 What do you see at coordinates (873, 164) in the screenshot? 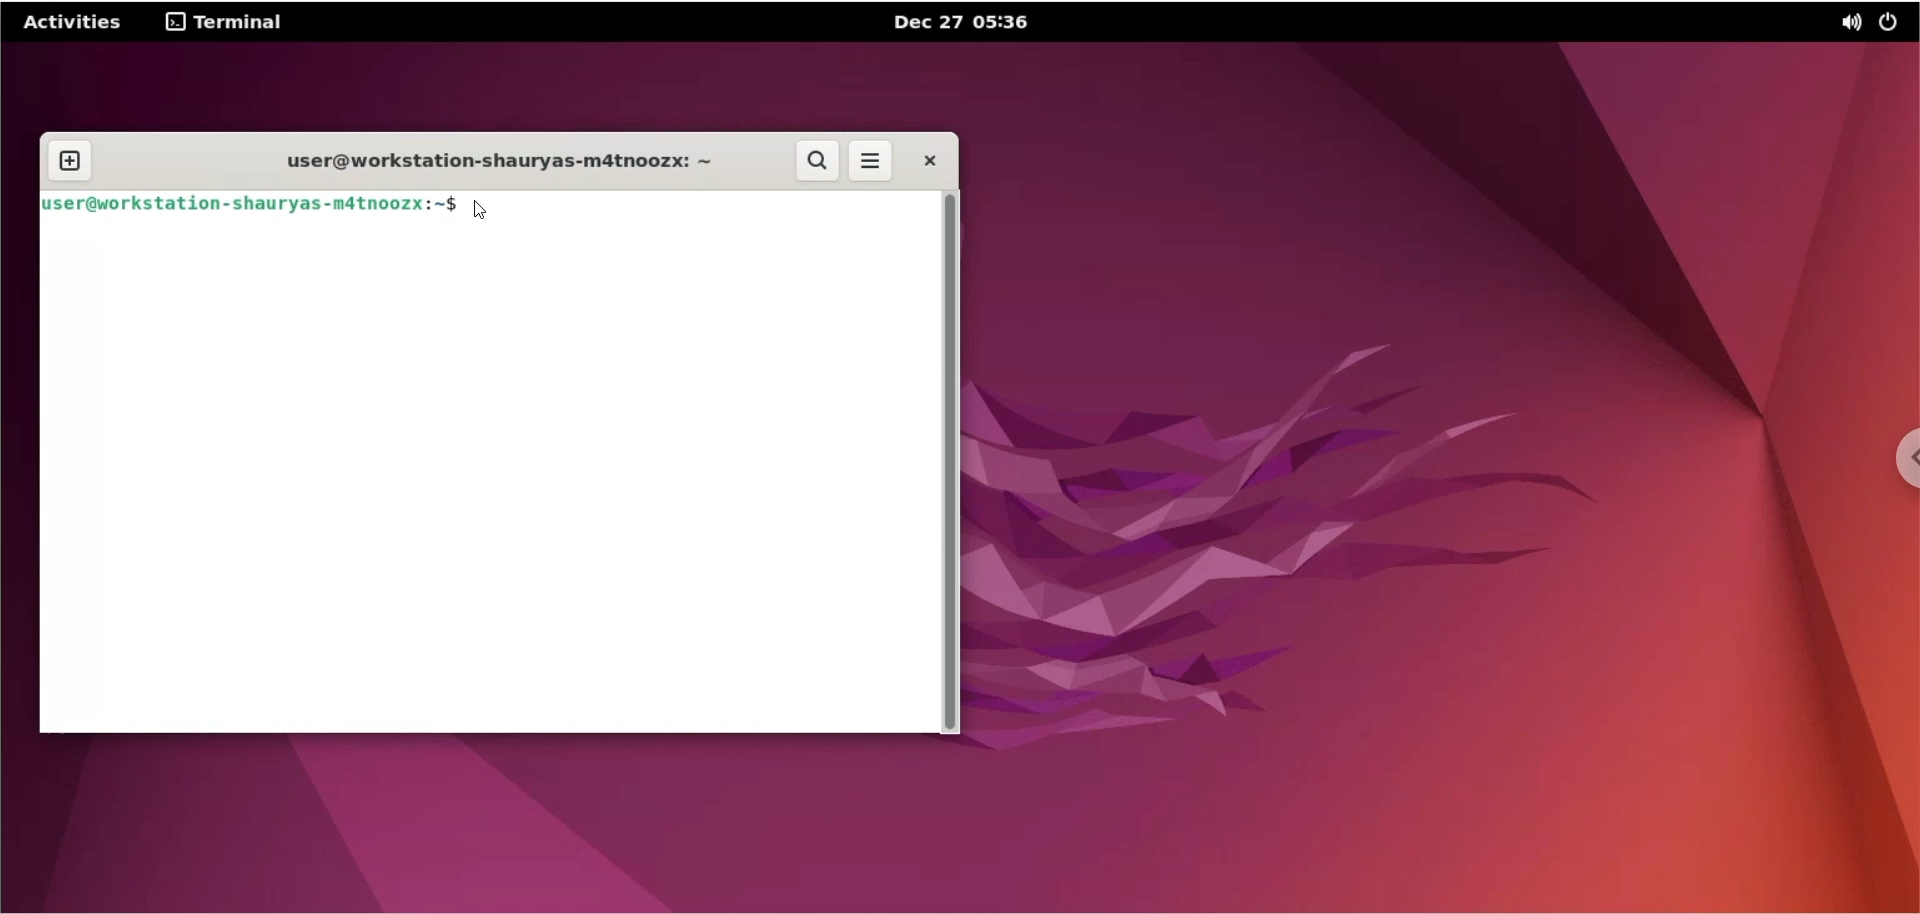
I see `more option` at bounding box center [873, 164].